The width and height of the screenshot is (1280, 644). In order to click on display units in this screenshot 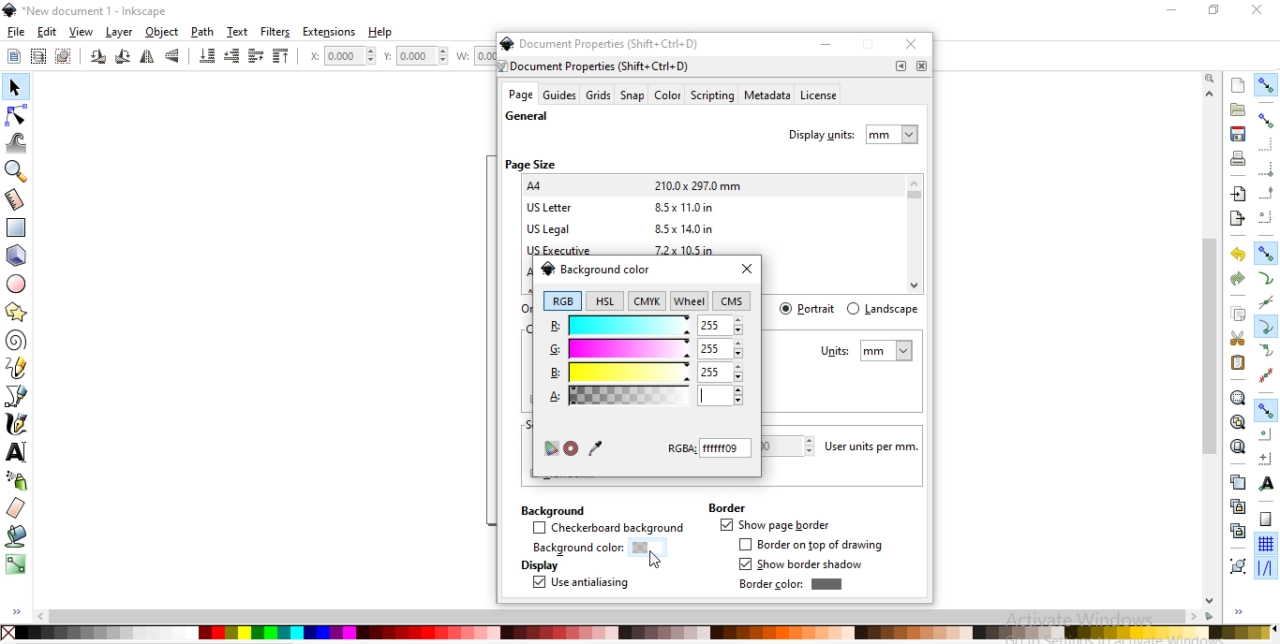, I will do `click(855, 132)`.